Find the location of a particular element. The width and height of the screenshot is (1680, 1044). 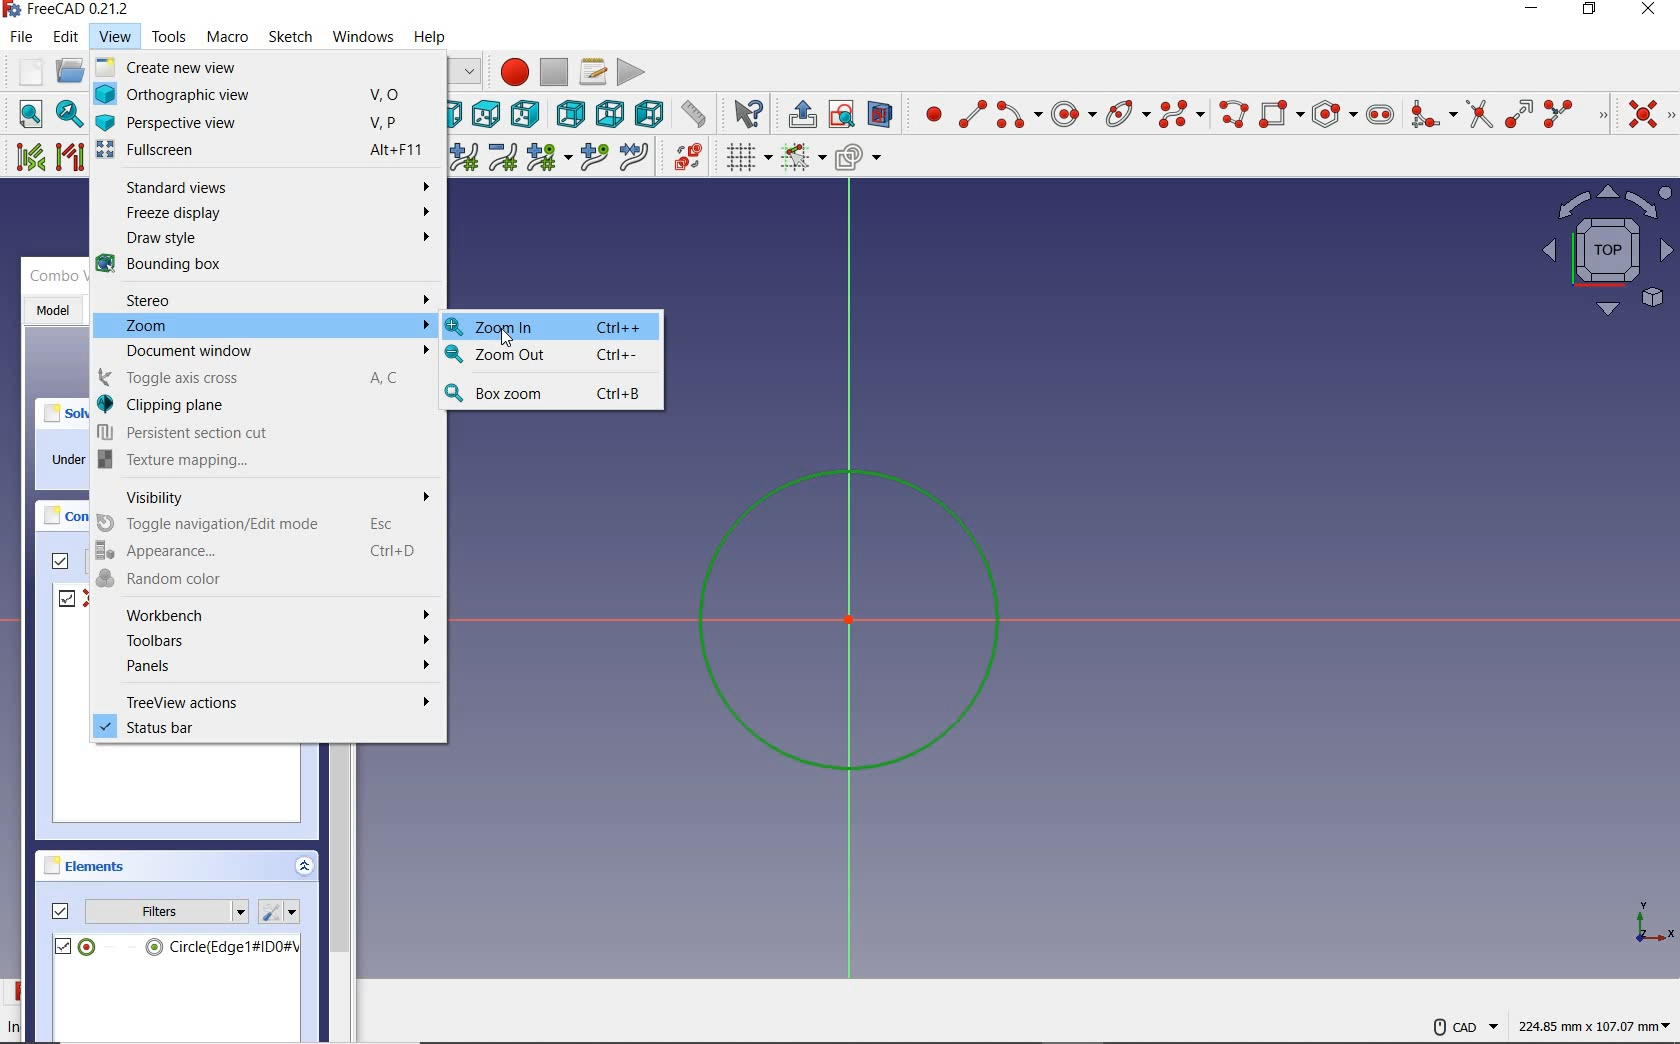

system name is located at coordinates (70, 12).